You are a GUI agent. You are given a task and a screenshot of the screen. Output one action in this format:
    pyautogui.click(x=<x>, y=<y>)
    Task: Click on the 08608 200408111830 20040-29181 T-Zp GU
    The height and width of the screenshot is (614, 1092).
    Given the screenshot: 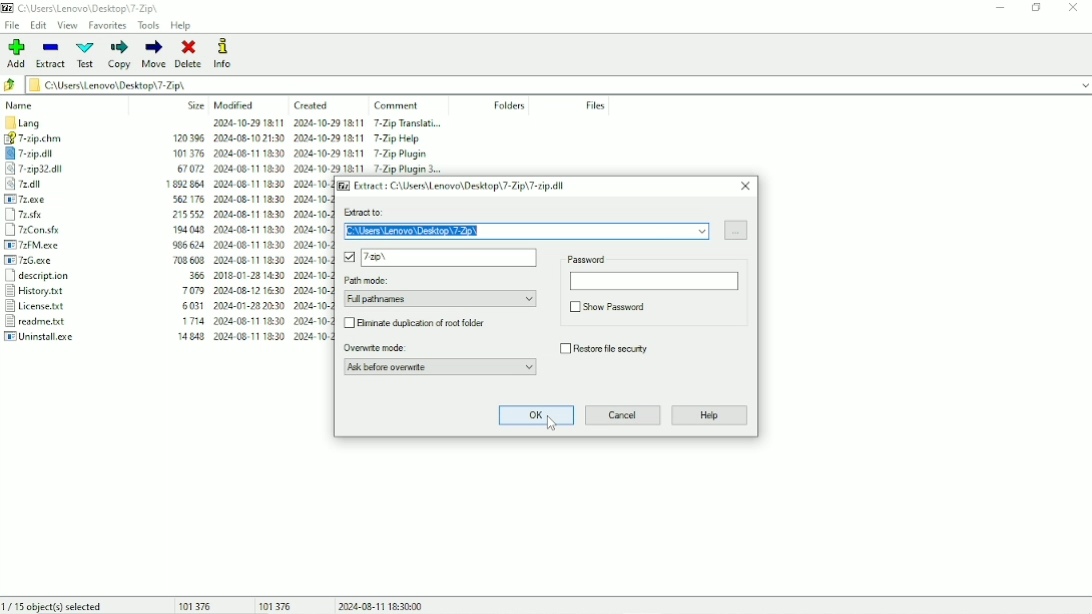 What is the action you would take?
    pyautogui.click(x=249, y=261)
    